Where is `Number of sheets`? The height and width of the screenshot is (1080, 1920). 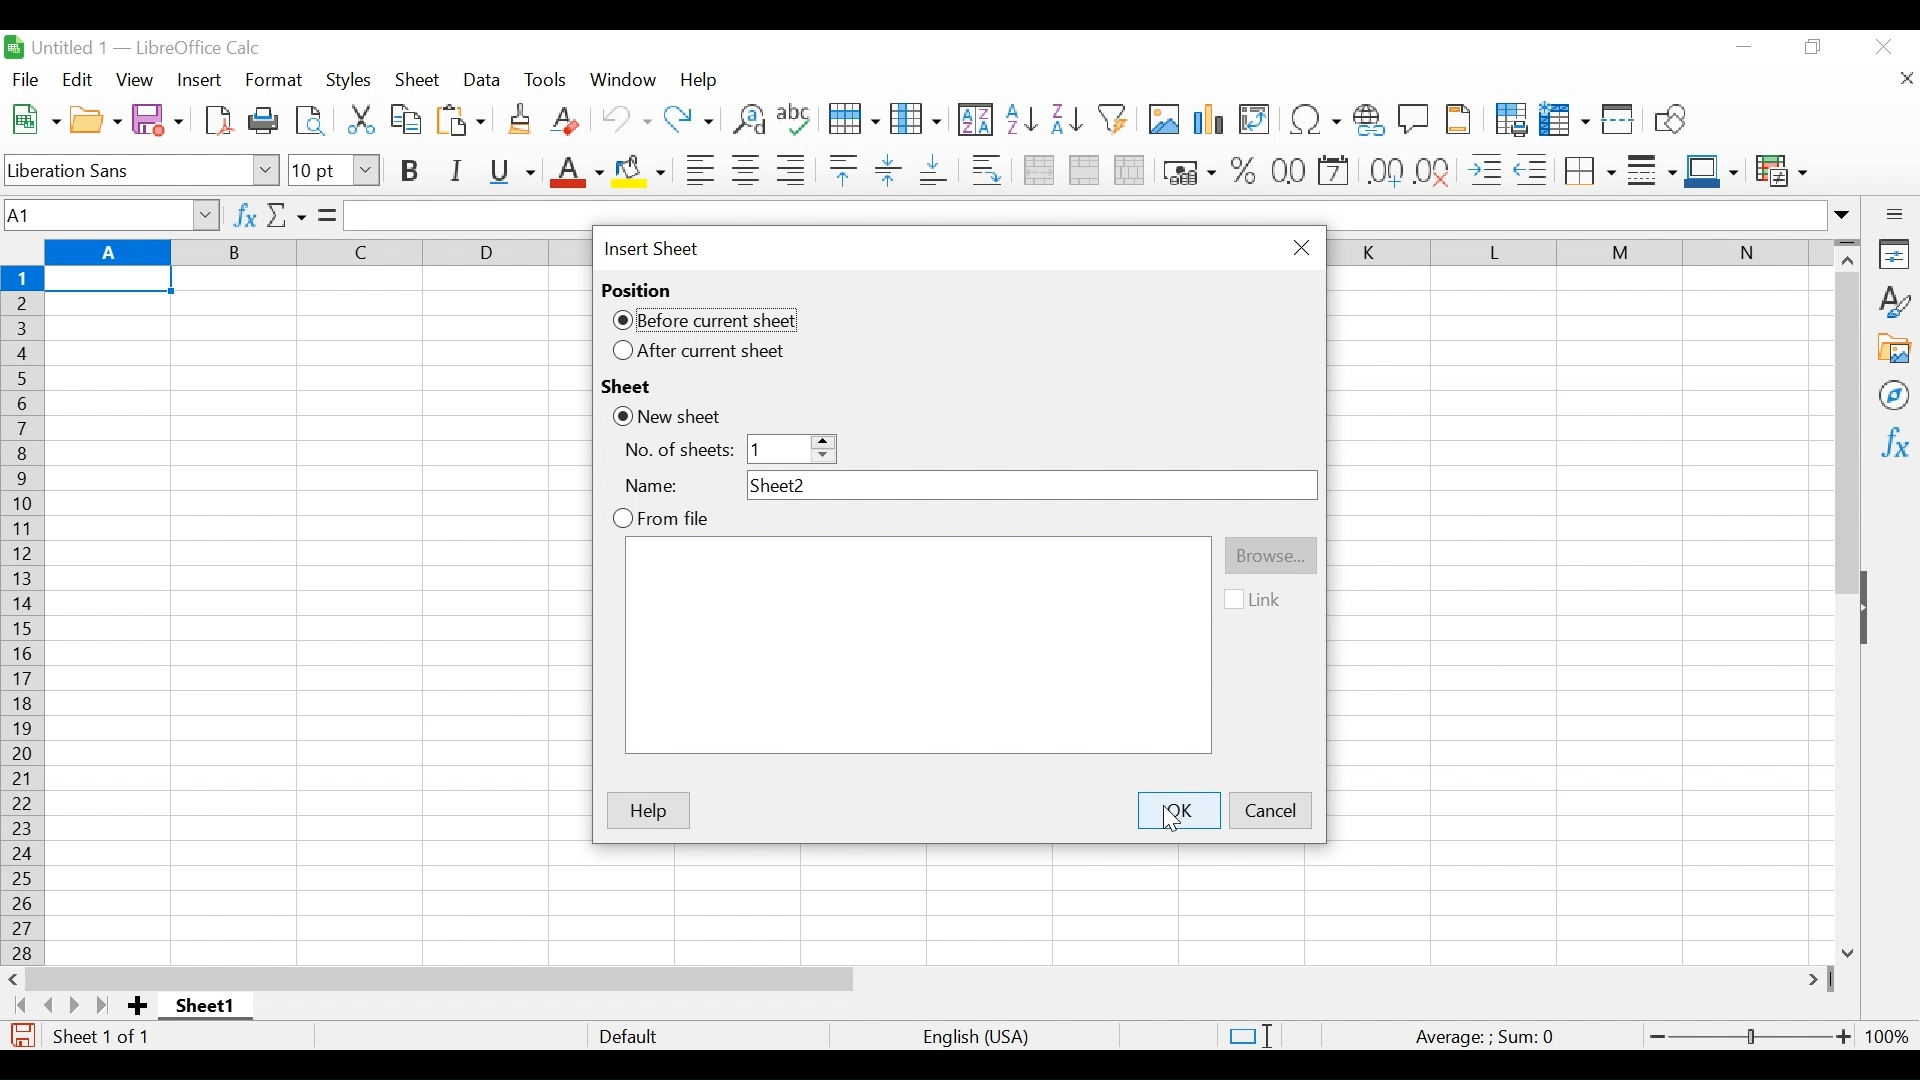
Number of sheets is located at coordinates (676, 453).